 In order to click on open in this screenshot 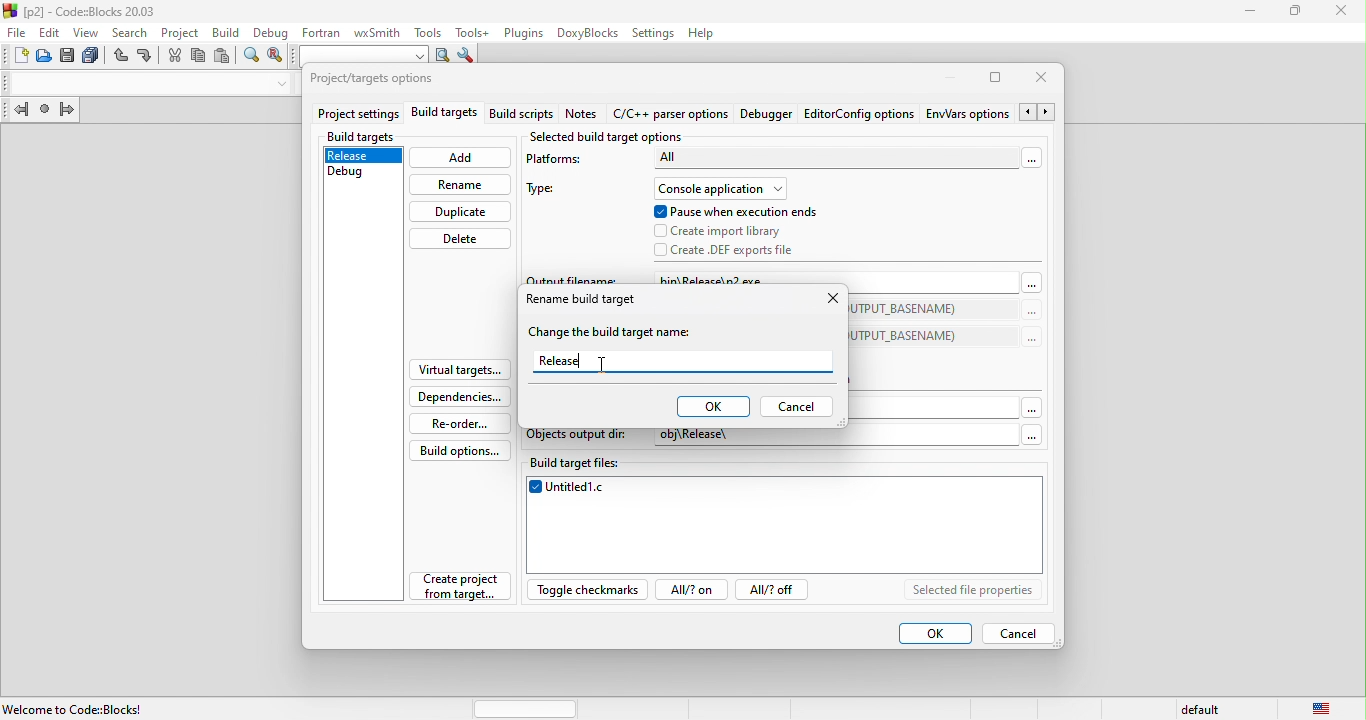, I will do `click(46, 57)`.